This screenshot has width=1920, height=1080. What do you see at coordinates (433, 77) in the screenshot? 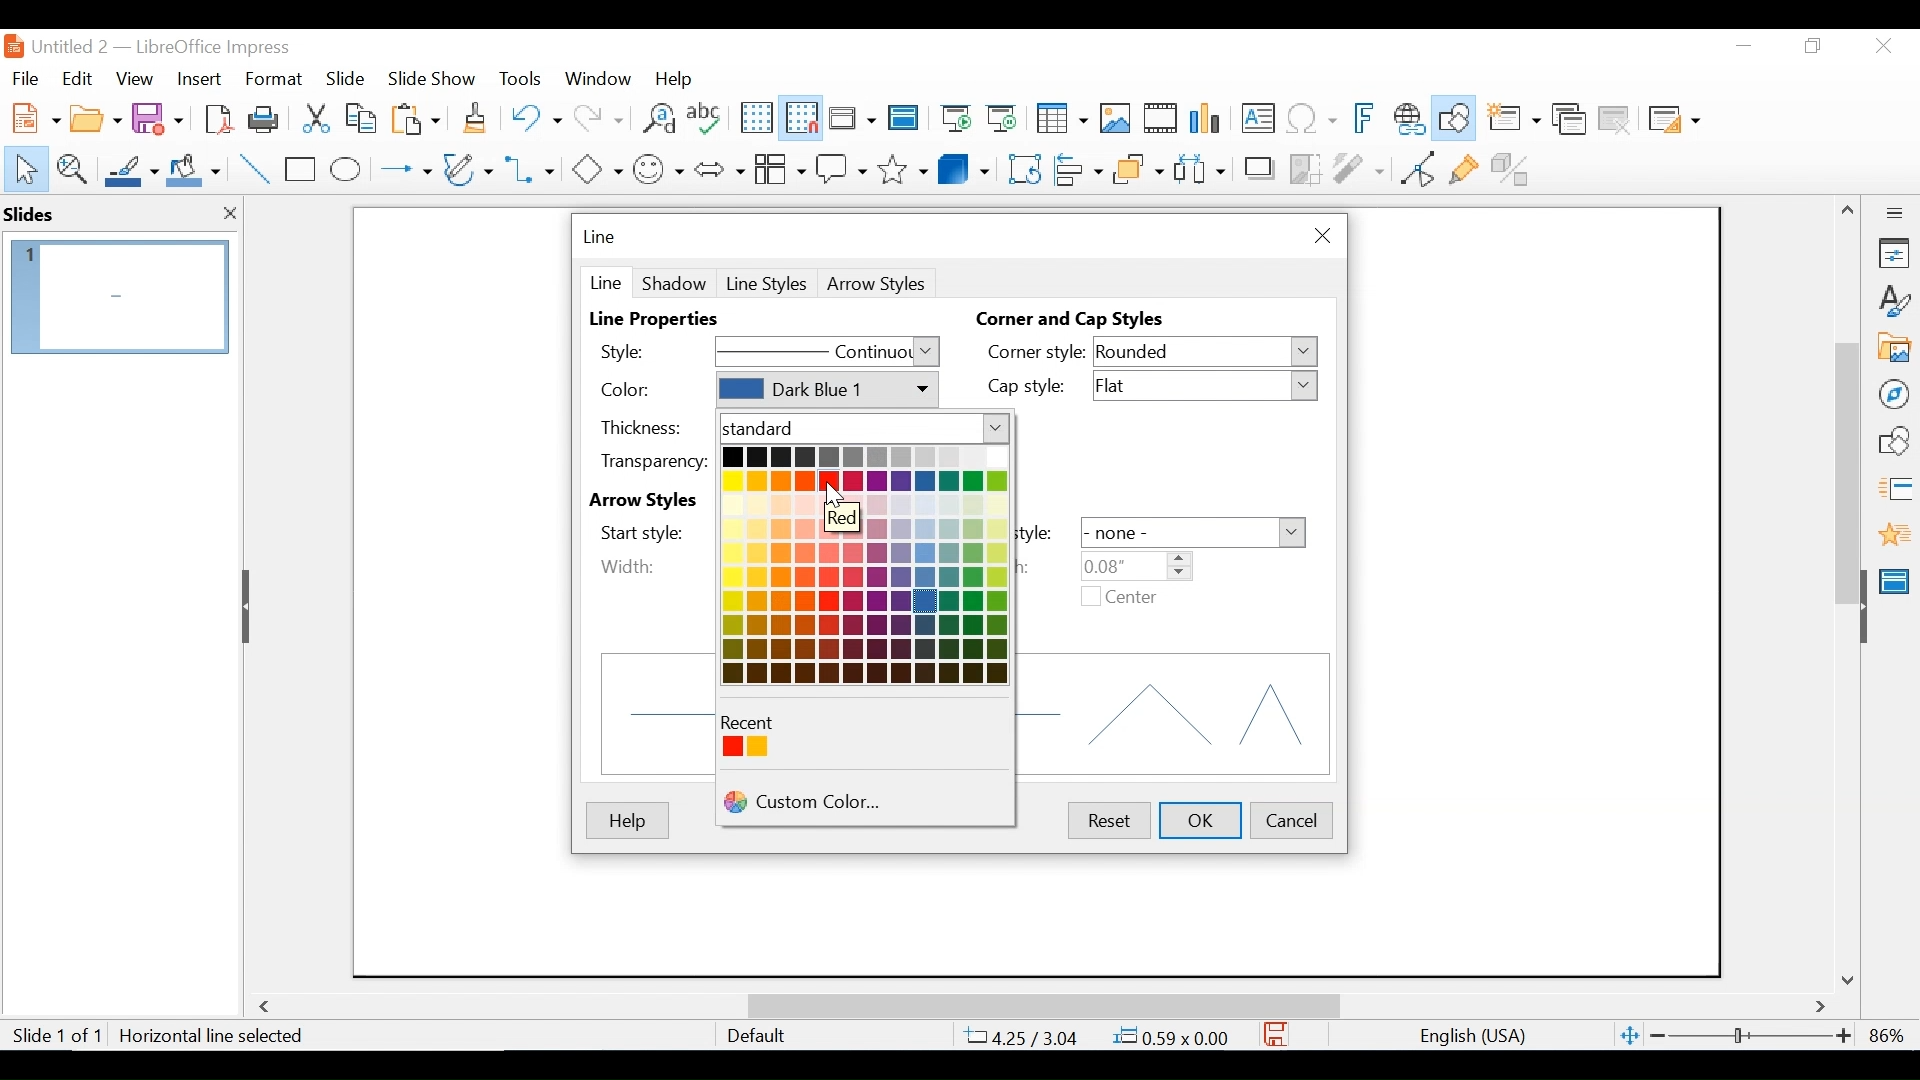
I see `Slide Show` at bounding box center [433, 77].